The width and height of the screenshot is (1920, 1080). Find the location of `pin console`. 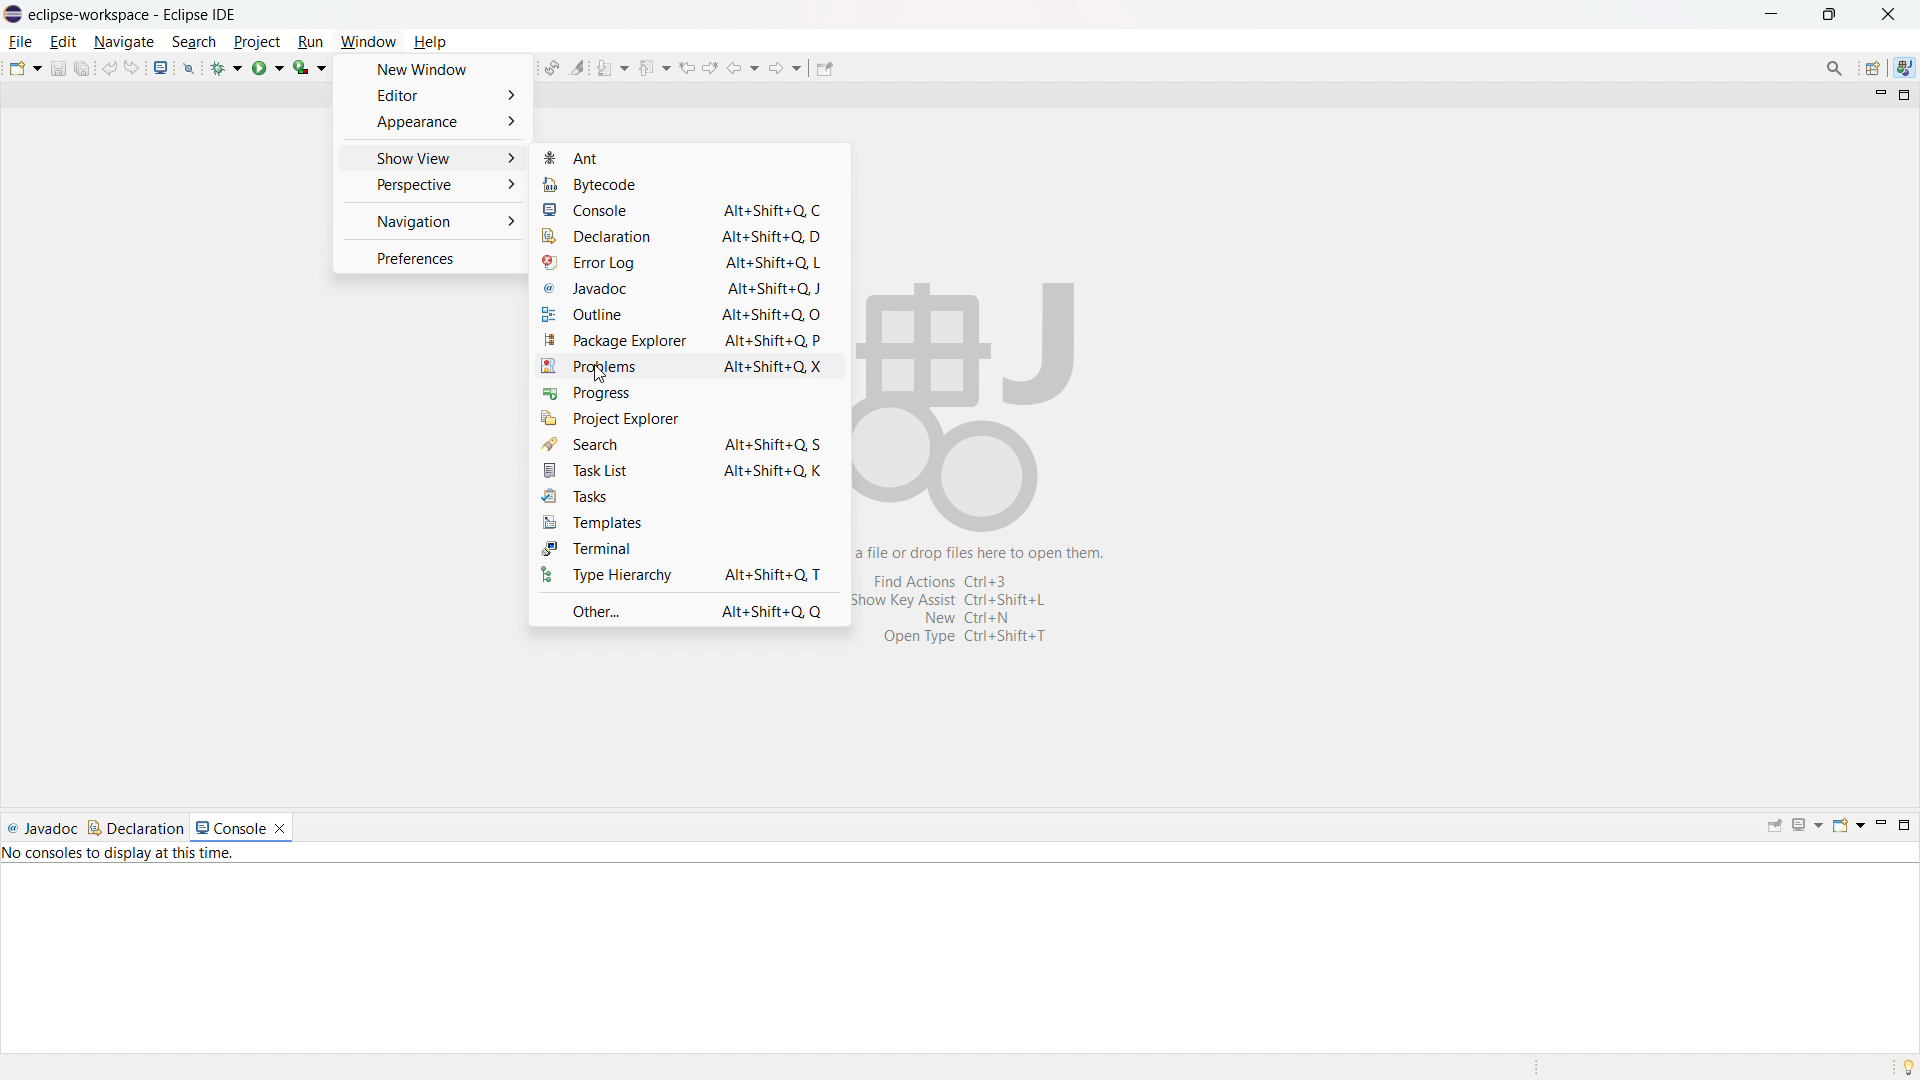

pin console is located at coordinates (1774, 827).